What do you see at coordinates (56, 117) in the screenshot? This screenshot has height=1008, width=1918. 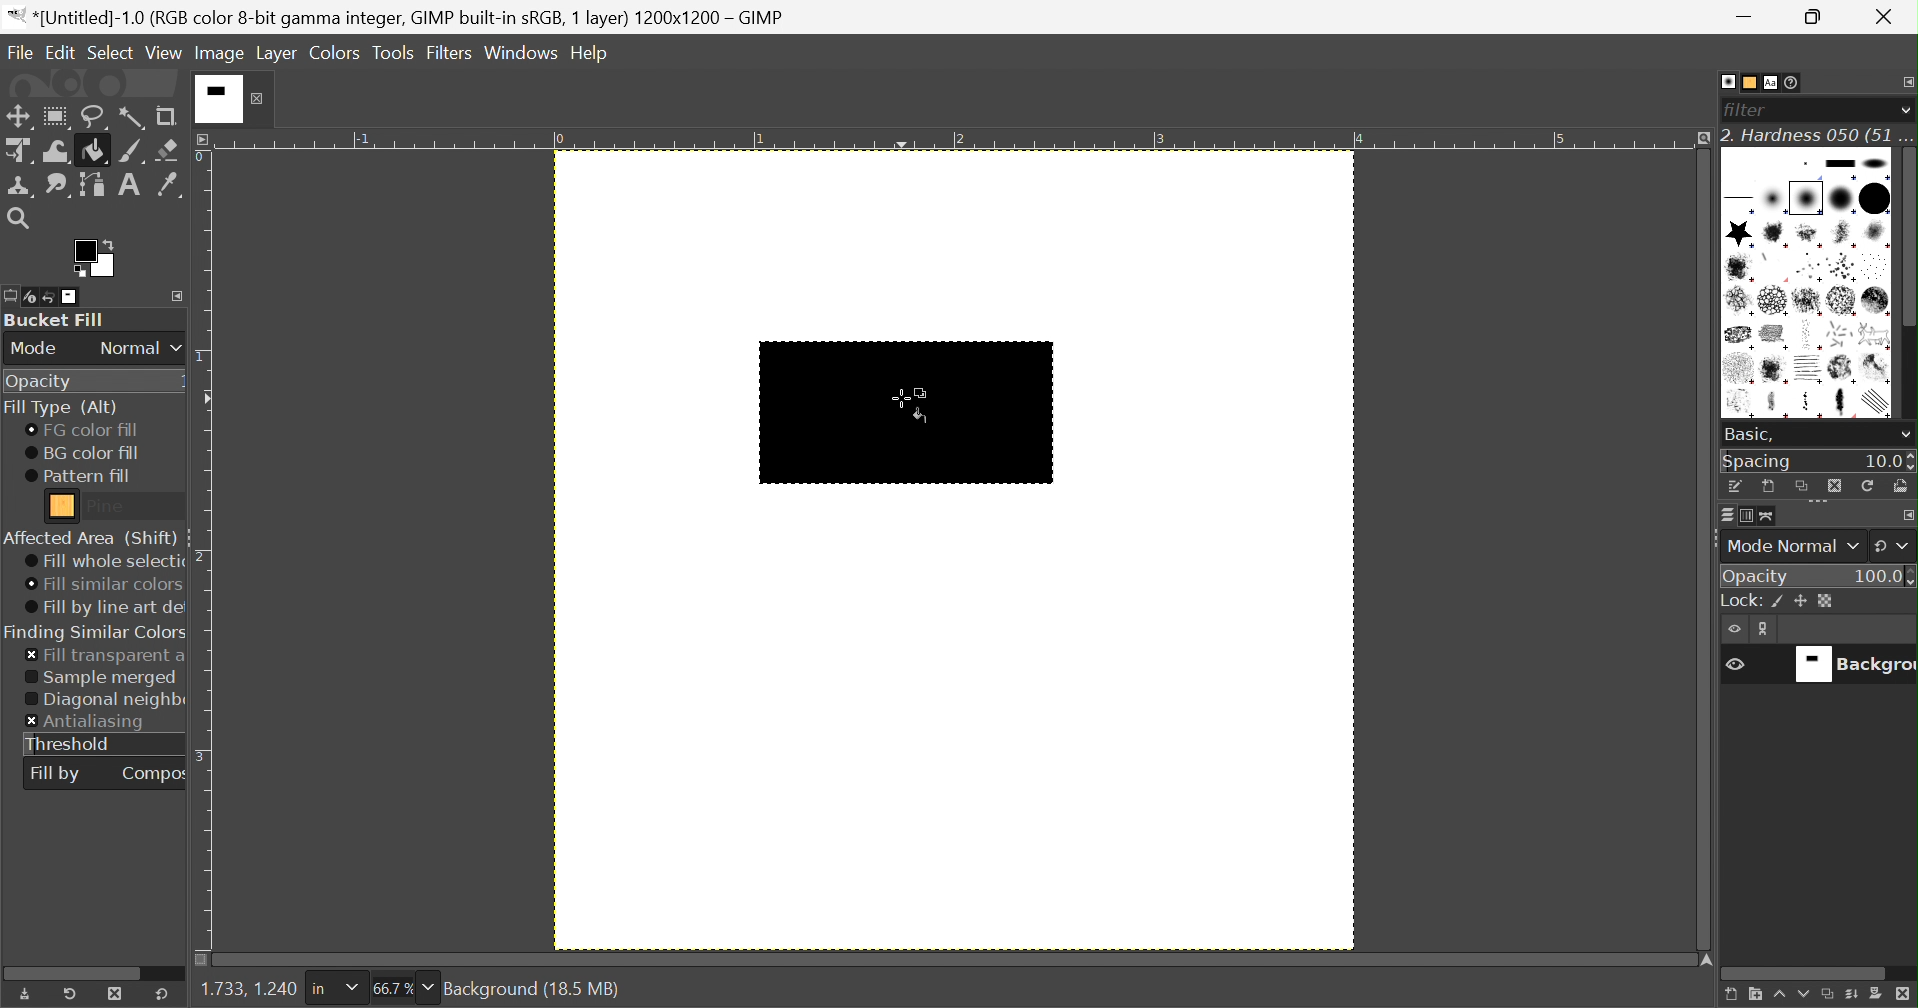 I see `Ellipse Select Tool` at bounding box center [56, 117].